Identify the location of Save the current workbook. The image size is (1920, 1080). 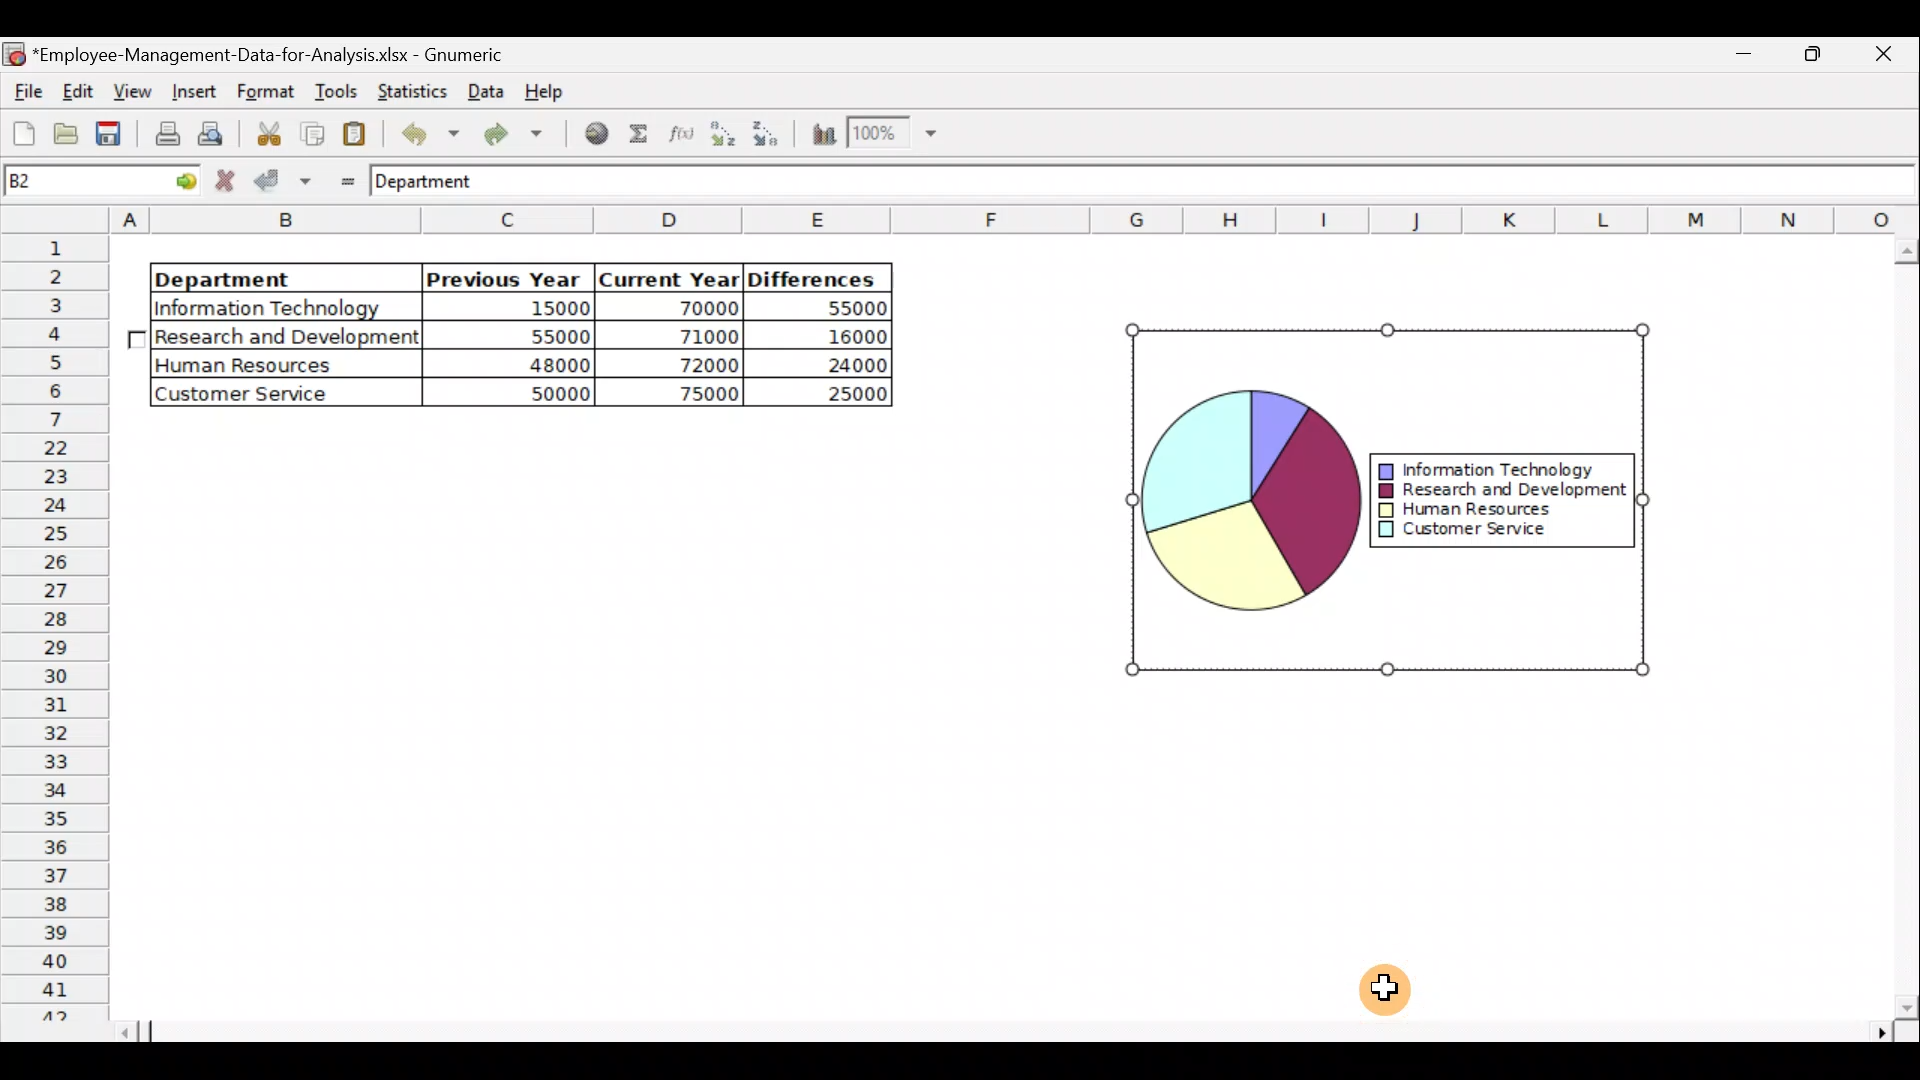
(110, 135).